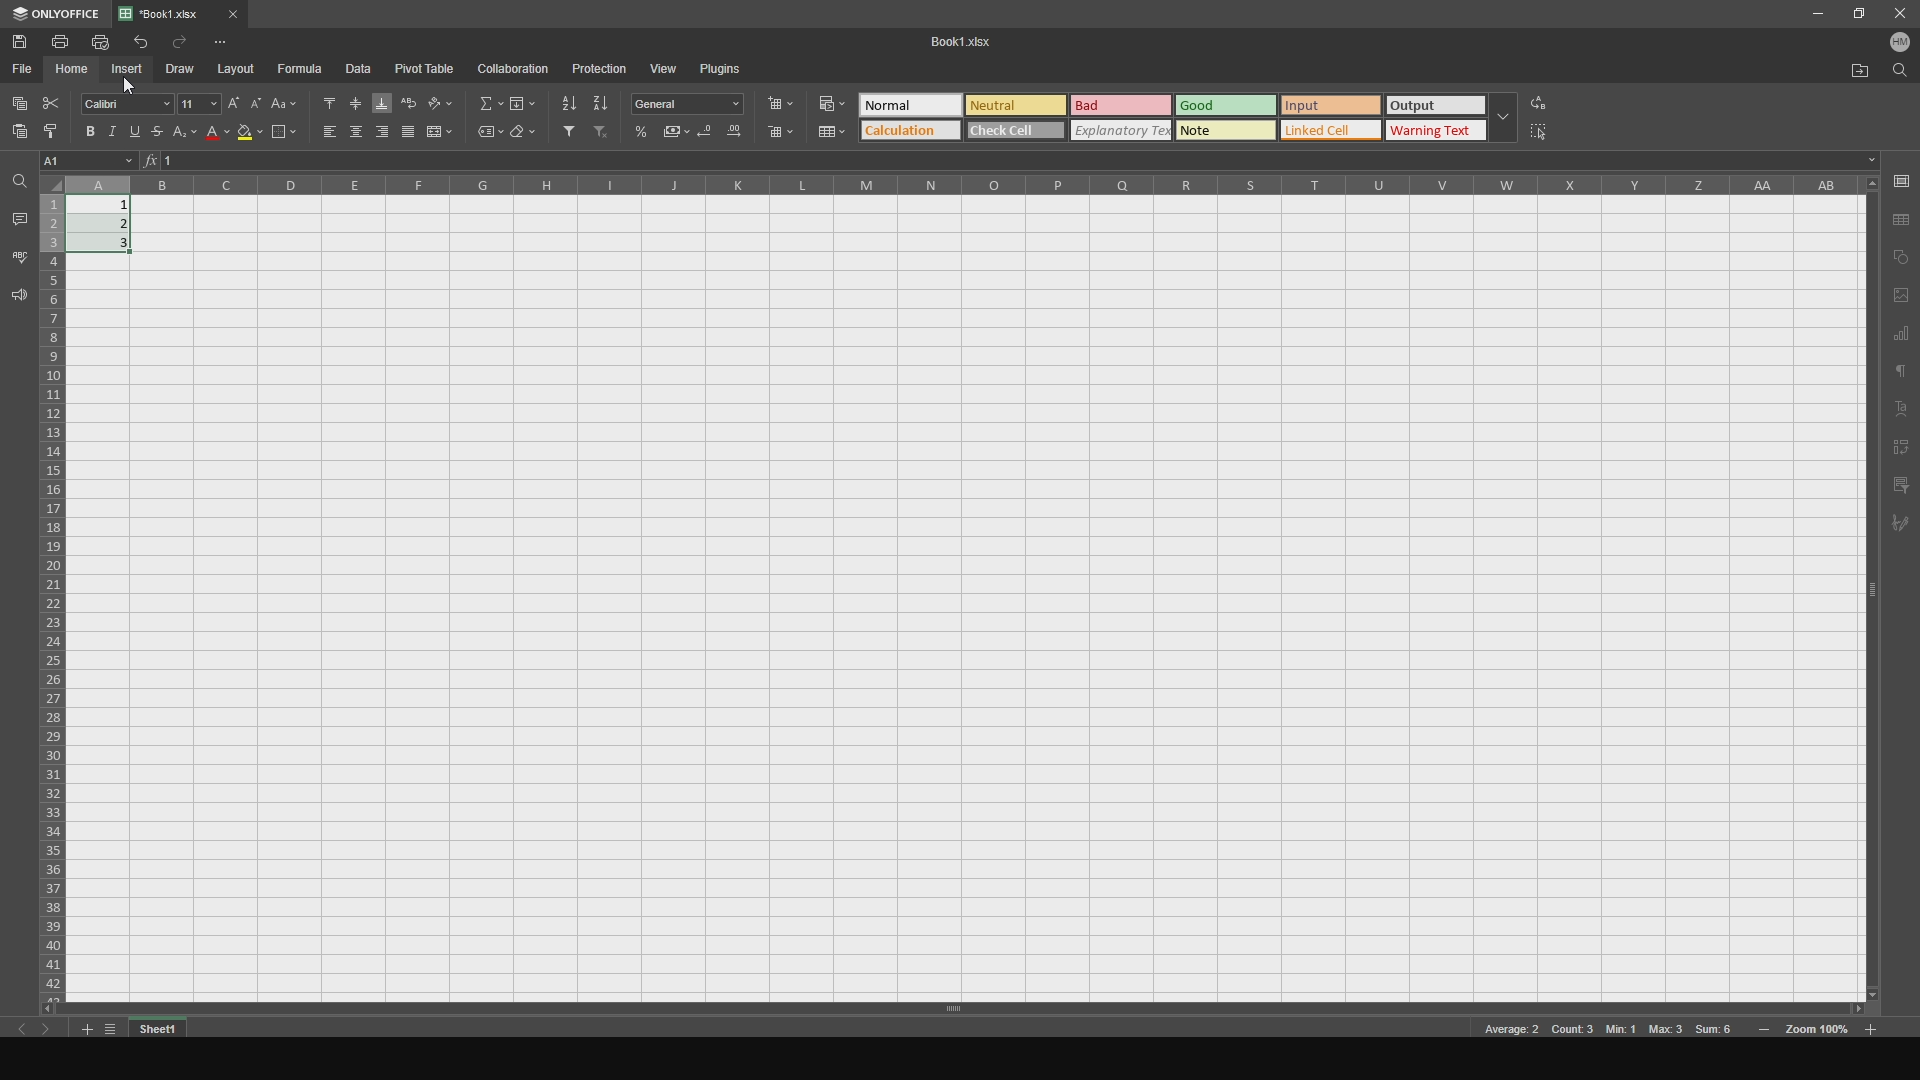 The width and height of the screenshot is (1920, 1080). Describe the element at coordinates (1904, 447) in the screenshot. I see `pivot text` at that location.